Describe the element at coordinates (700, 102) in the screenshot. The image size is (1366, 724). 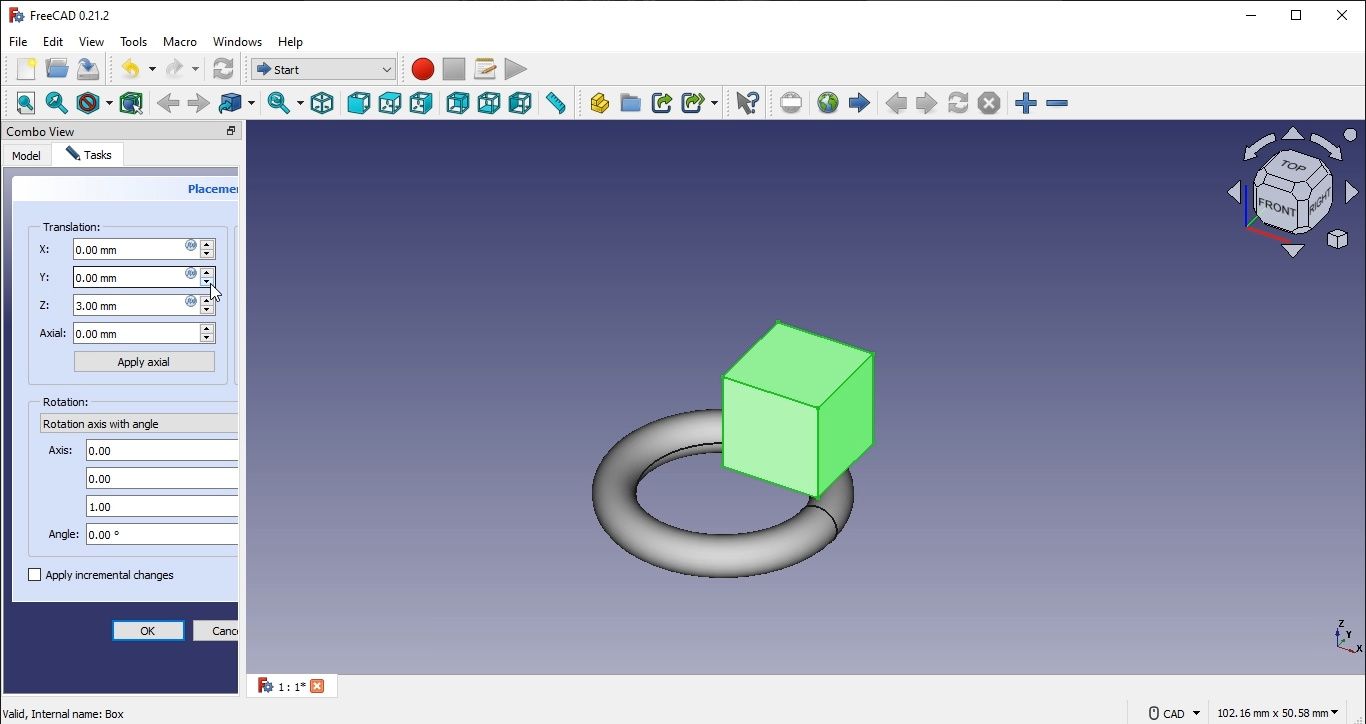
I see `make sublink` at that location.